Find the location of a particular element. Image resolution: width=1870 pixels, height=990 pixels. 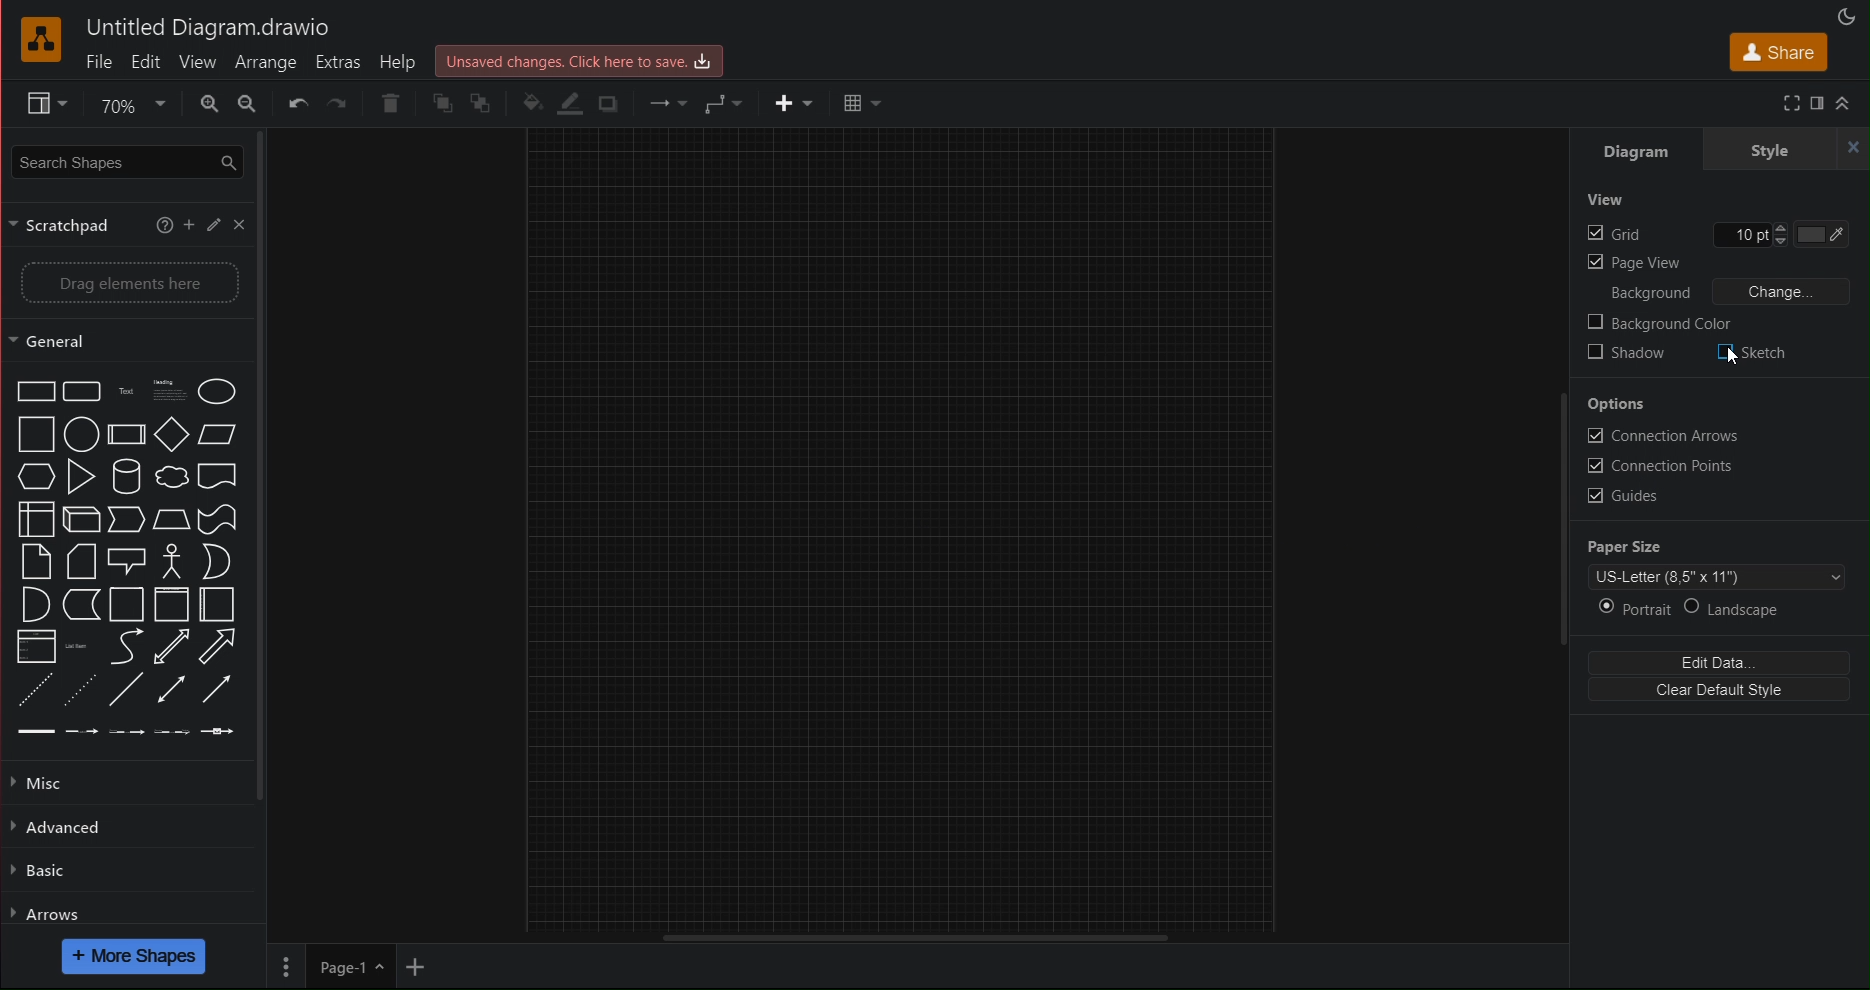

help is located at coordinates (162, 228).